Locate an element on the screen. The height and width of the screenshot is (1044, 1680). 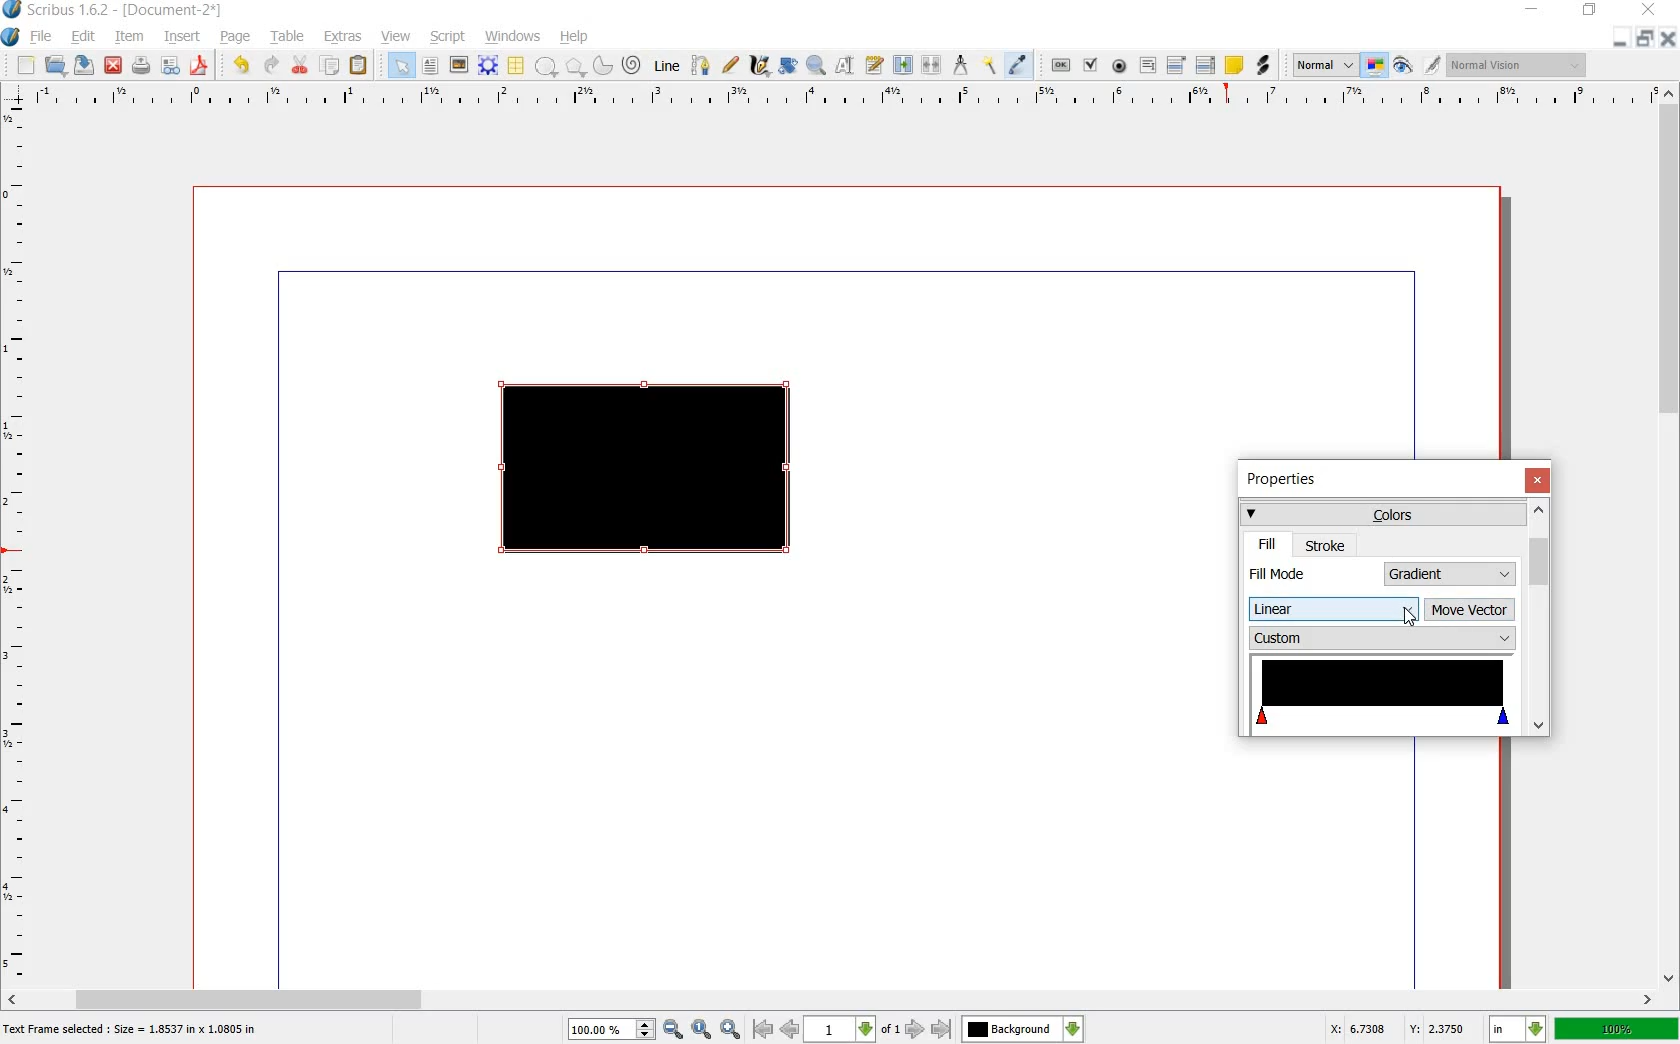
new is located at coordinates (26, 66).